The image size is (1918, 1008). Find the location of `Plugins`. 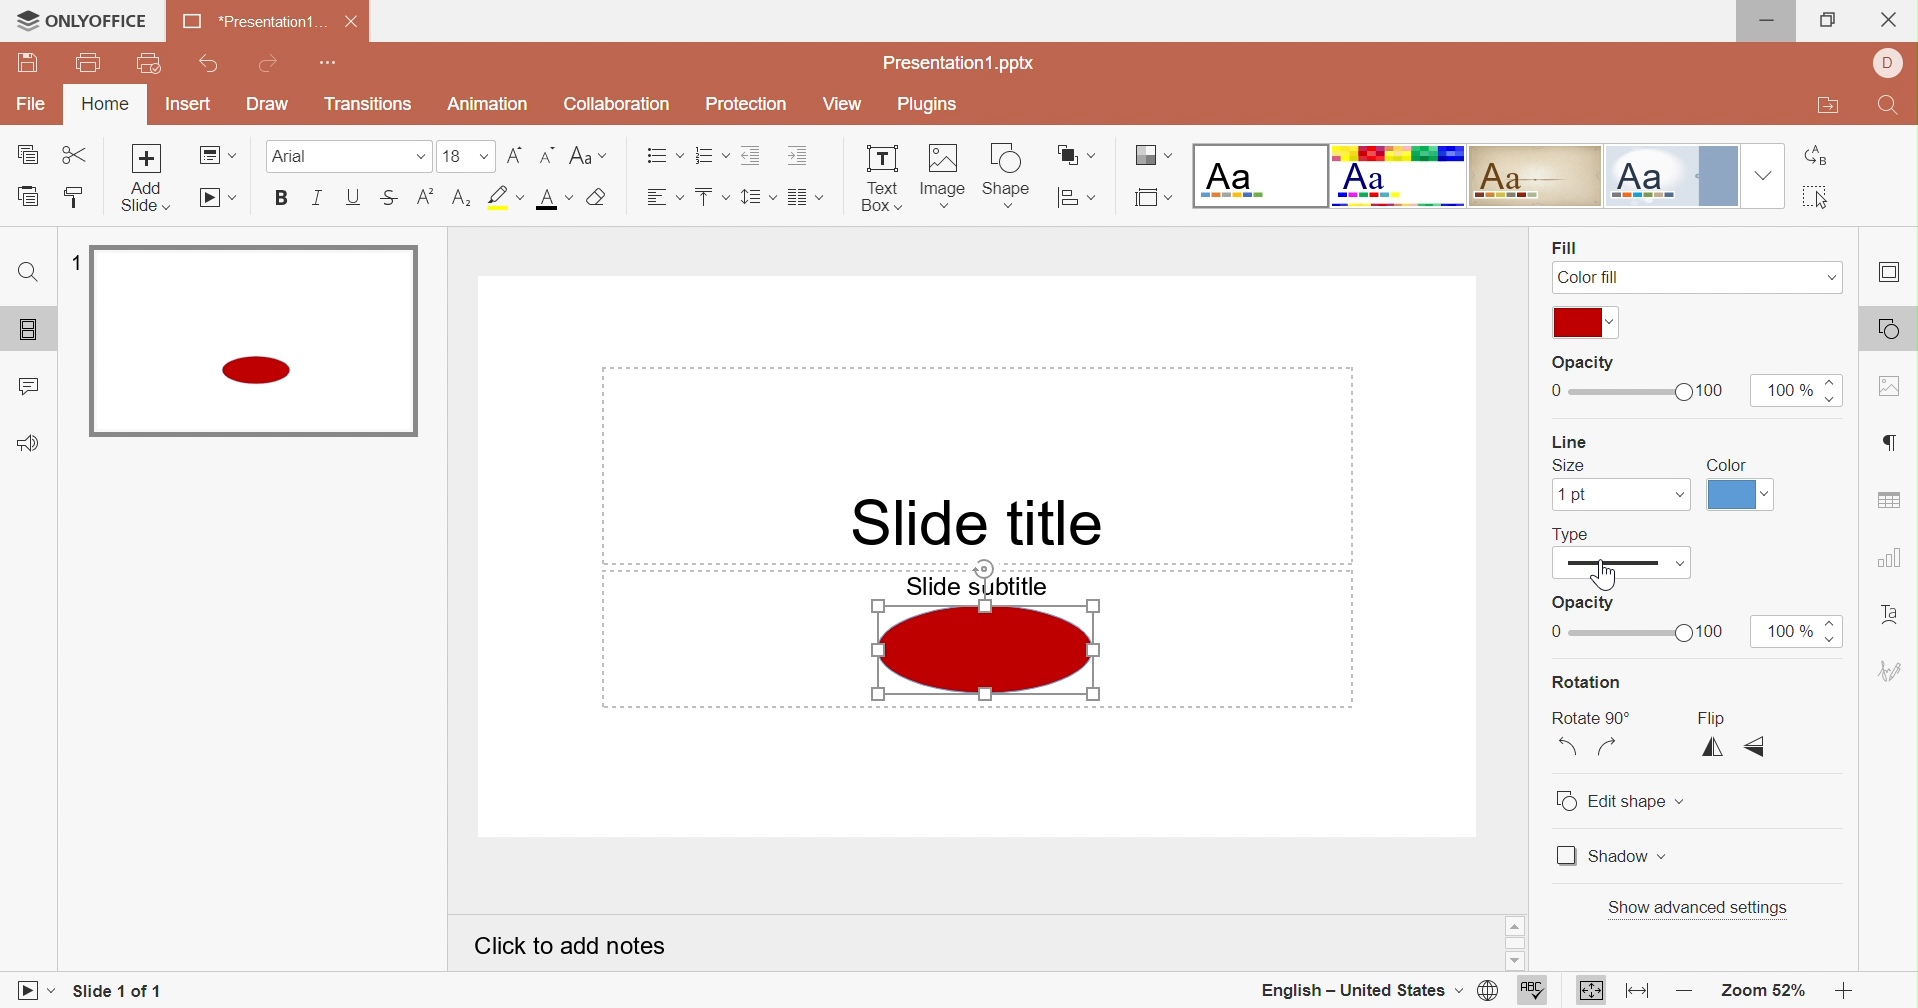

Plugins is located at coordinates (932, 104).